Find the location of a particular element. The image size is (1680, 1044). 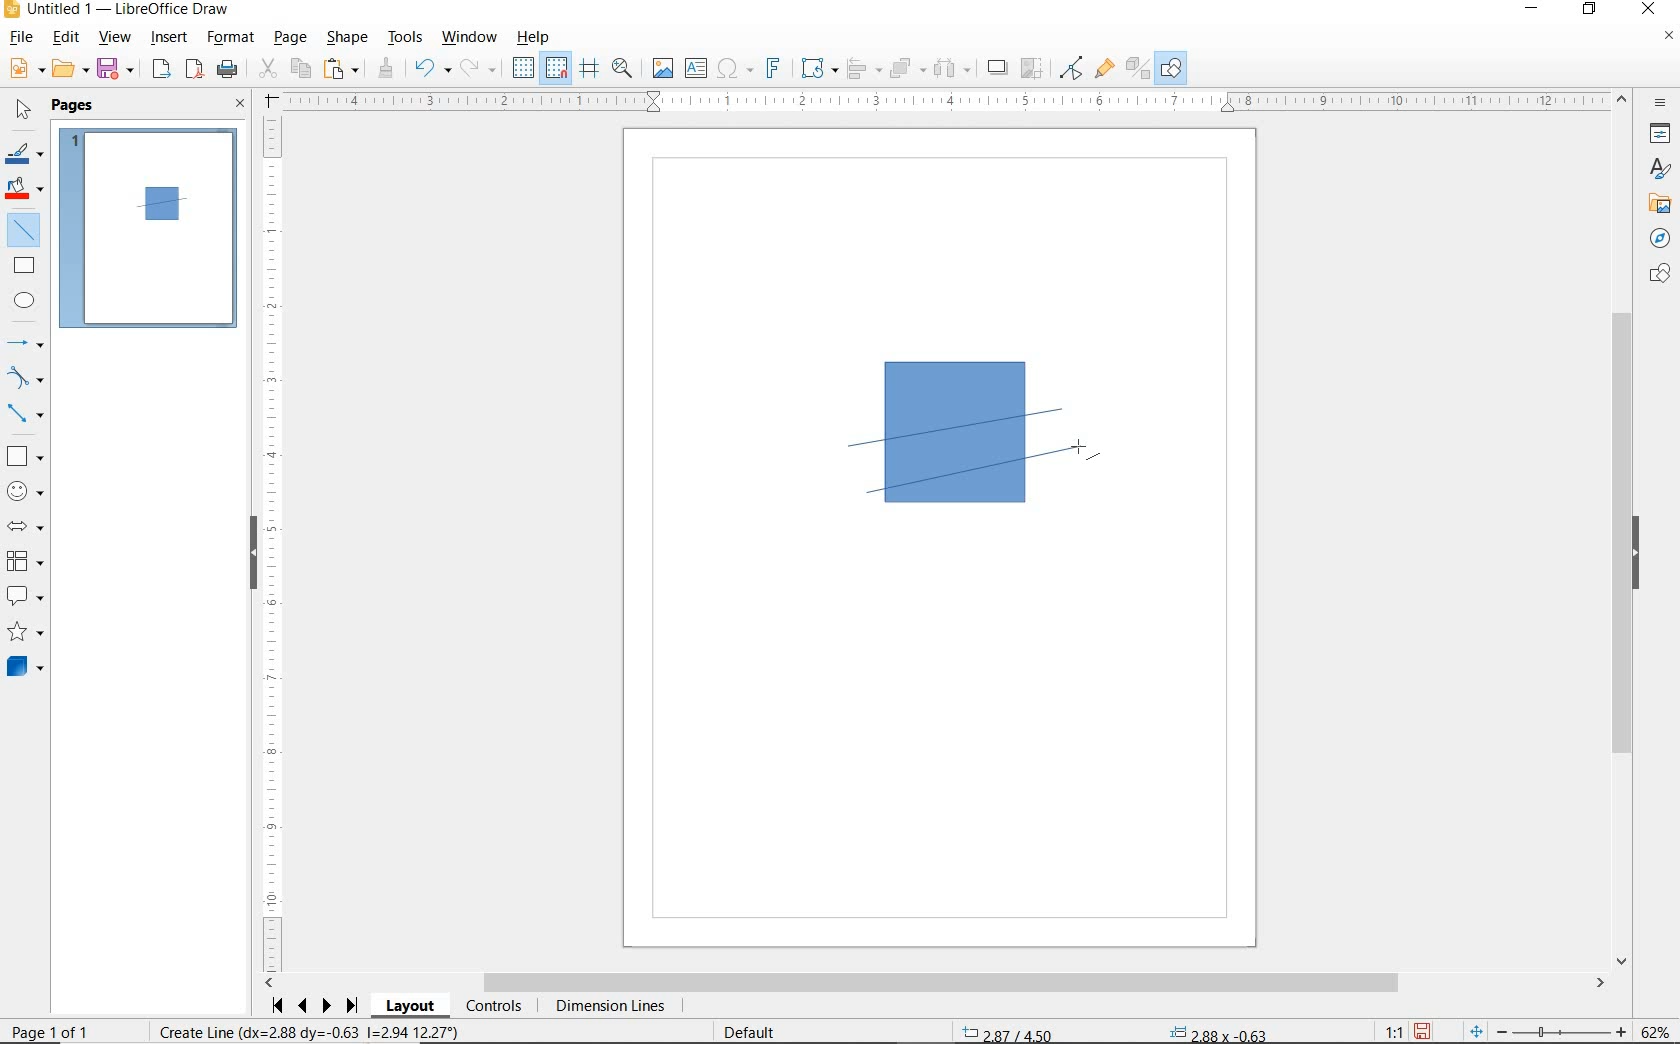

RULER is located at coordinates (946, 101).